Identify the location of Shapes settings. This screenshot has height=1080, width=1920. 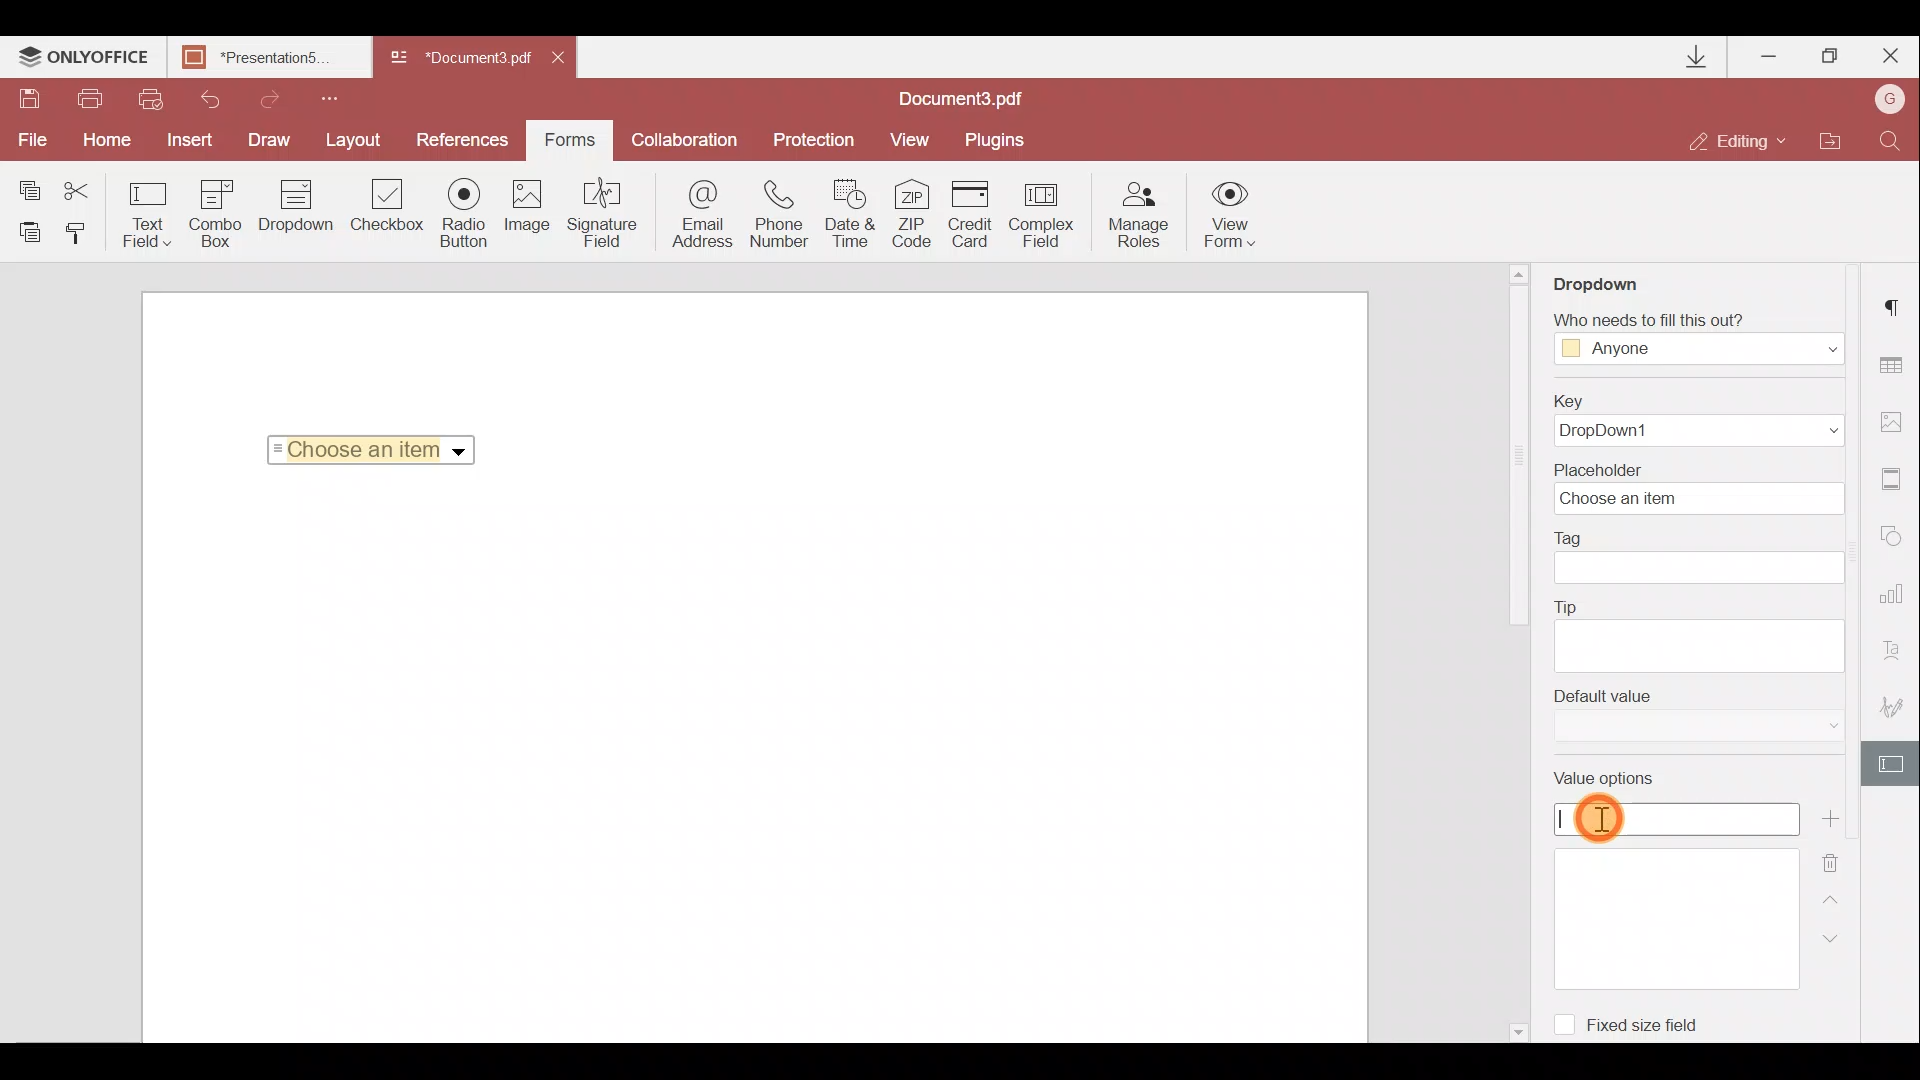
(1895, 540).